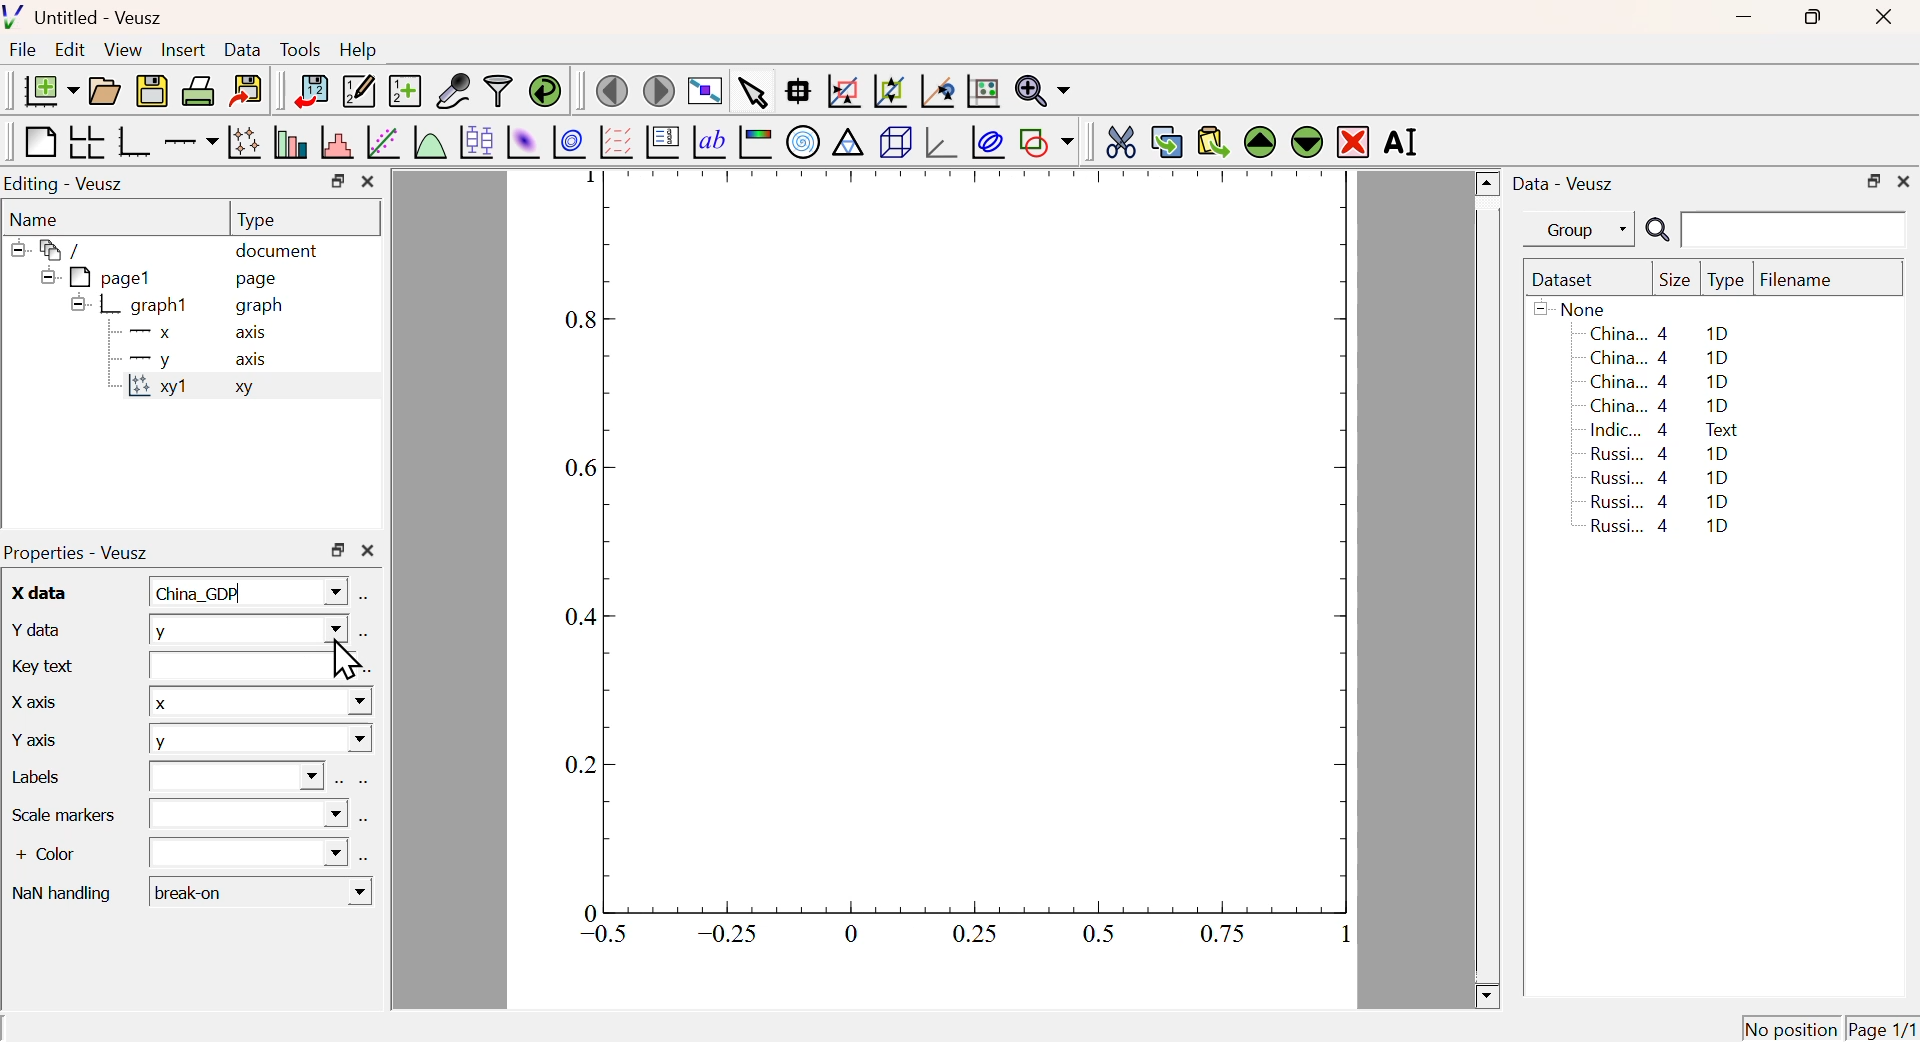  Describe the element at coordinates (64, 814) in the screenshot. I see `Scale Marker` at that location.